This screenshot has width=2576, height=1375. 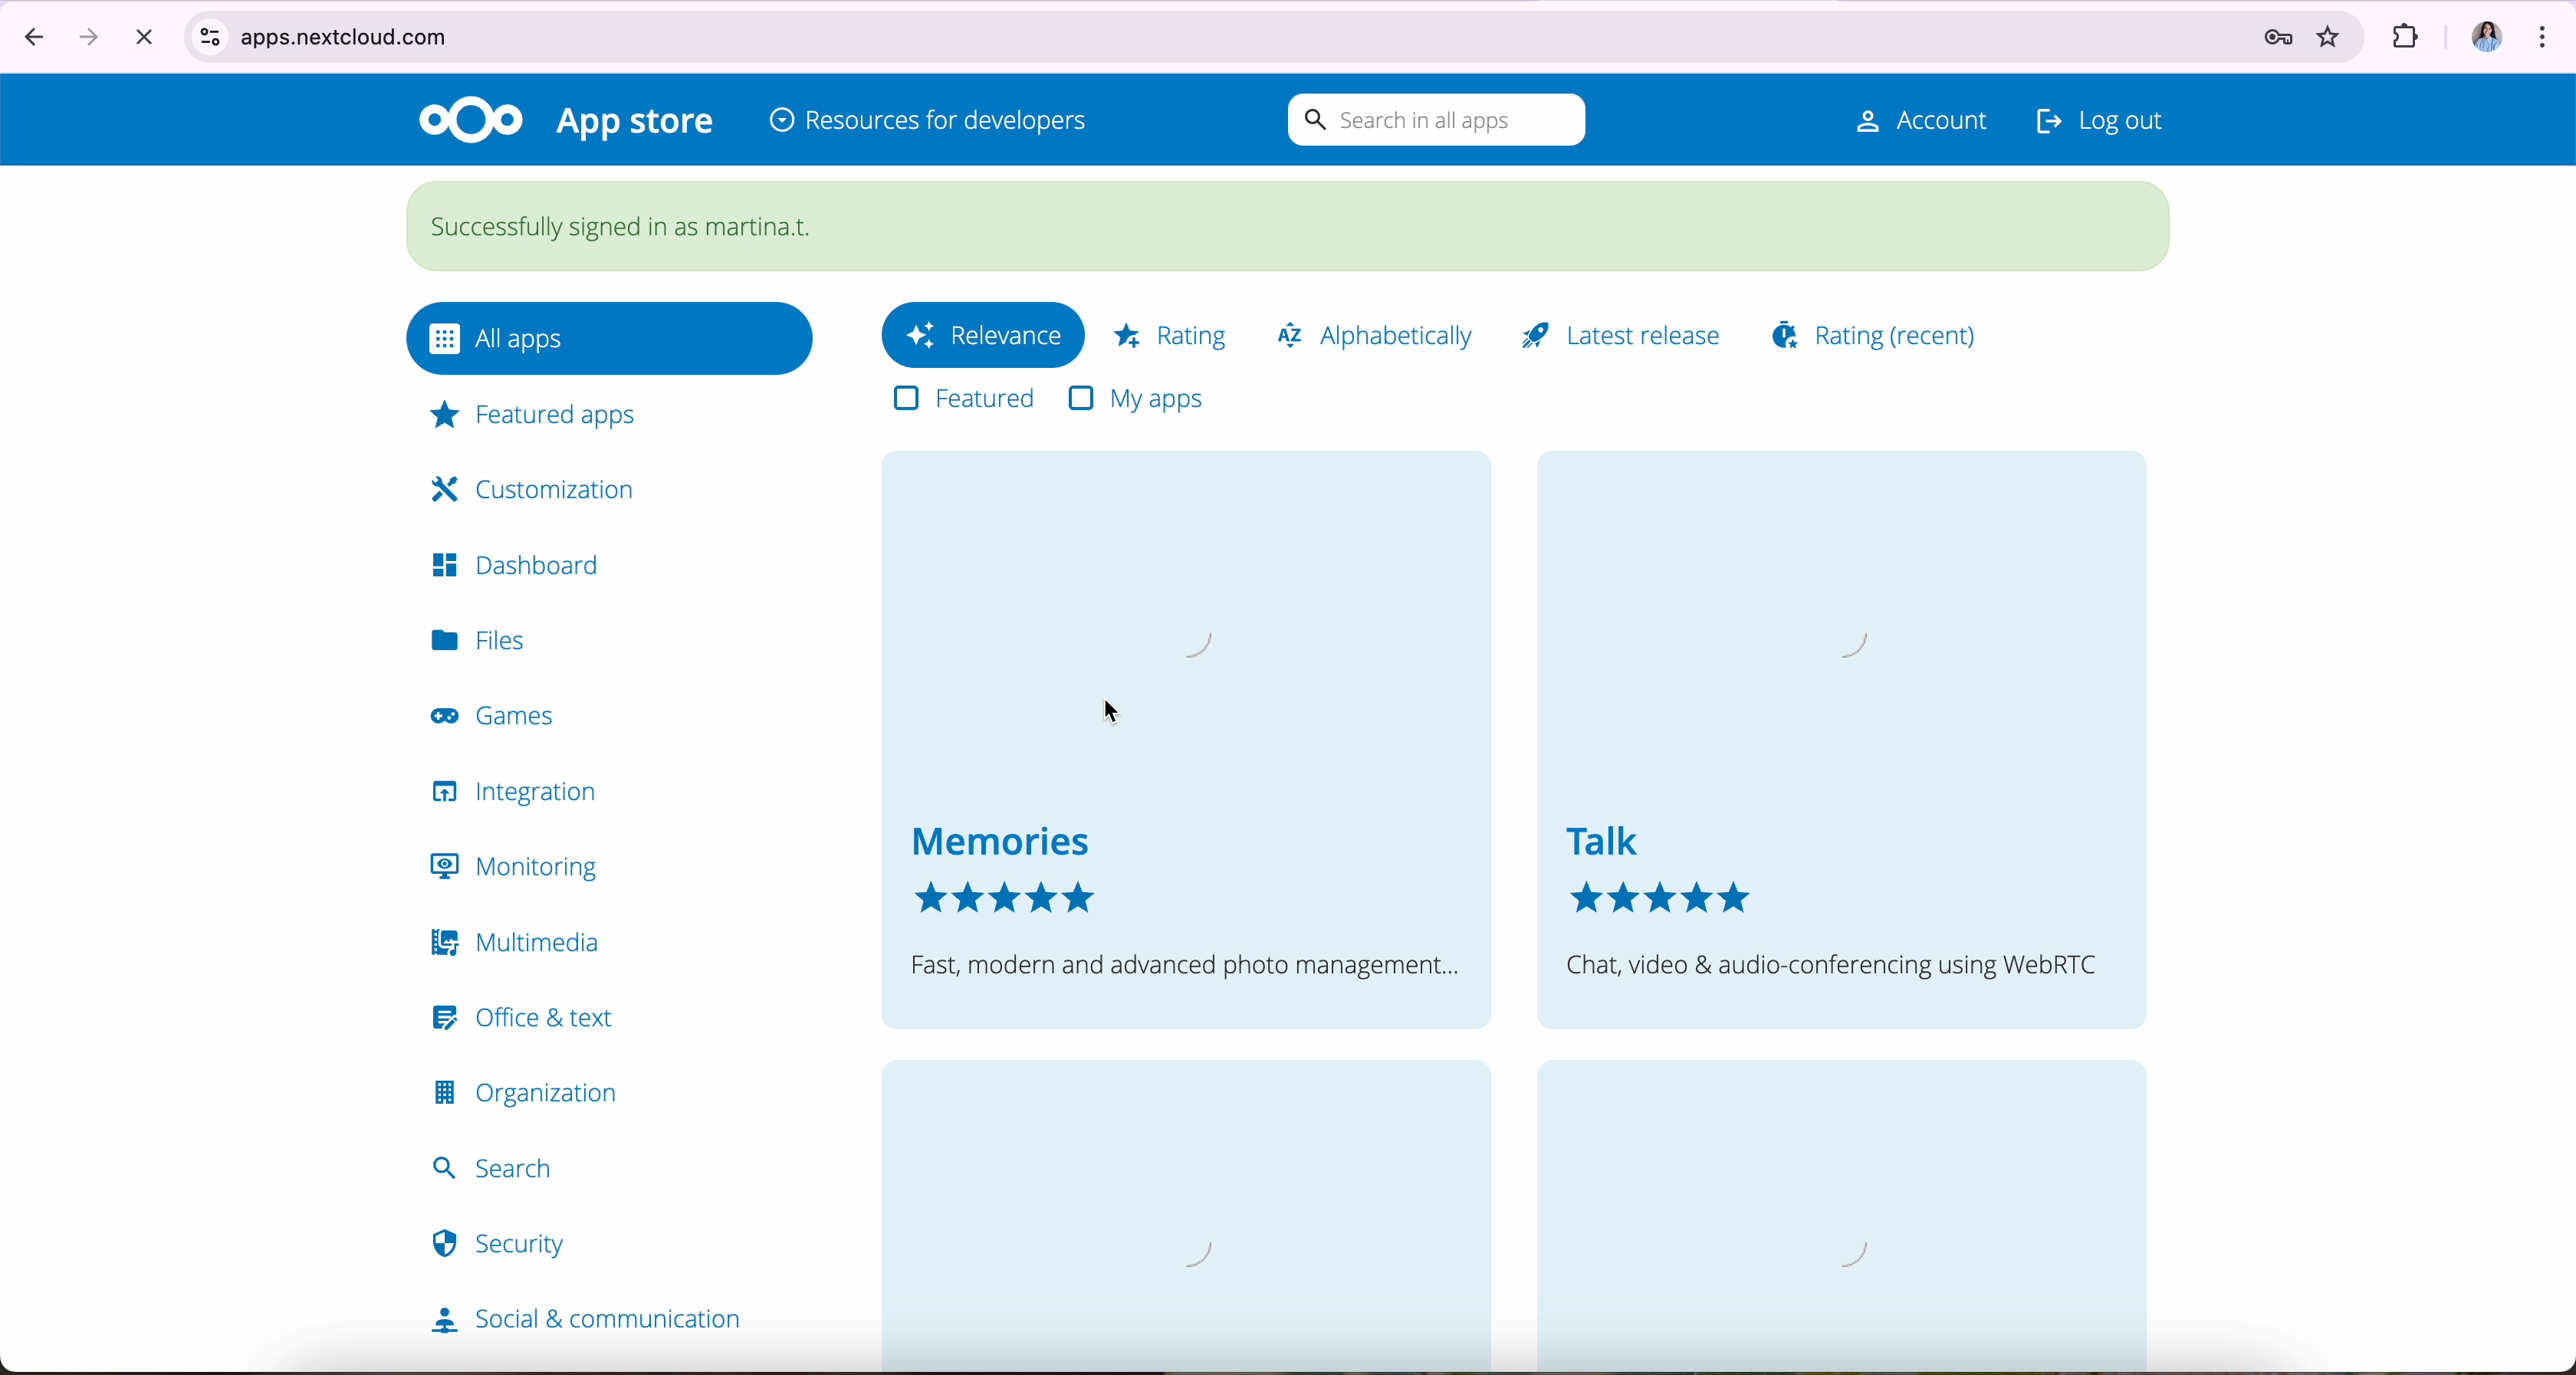 What do you see at coordinates (491, 641) in the screenshot?
I see `files` at bounding box center [491, 641].